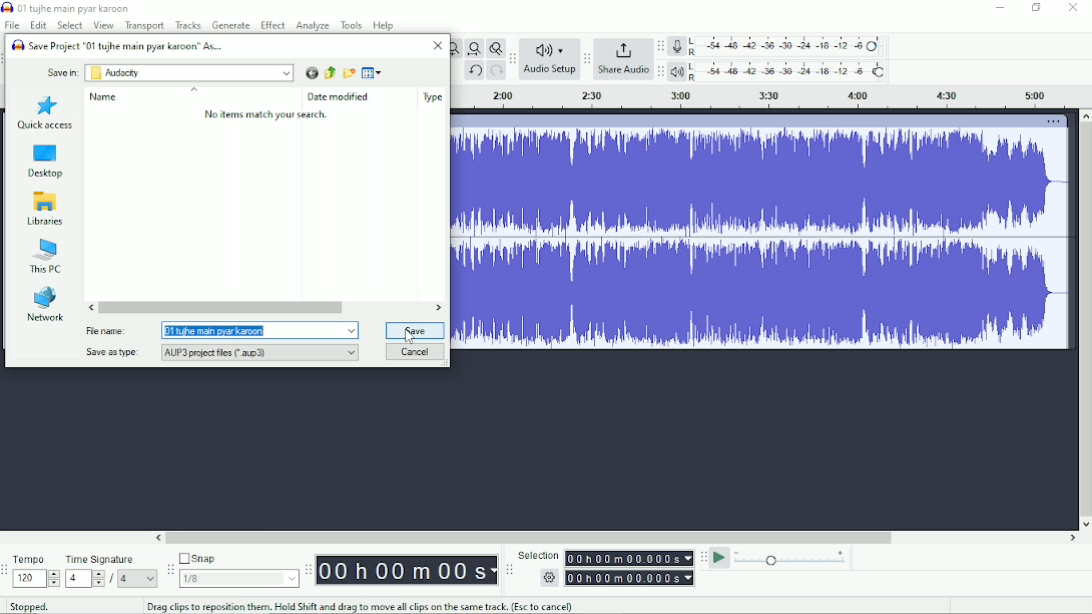  What do you see at coordinates (438, 46) in the screenshot?
I see `Close` at bounding box center [438, 46].